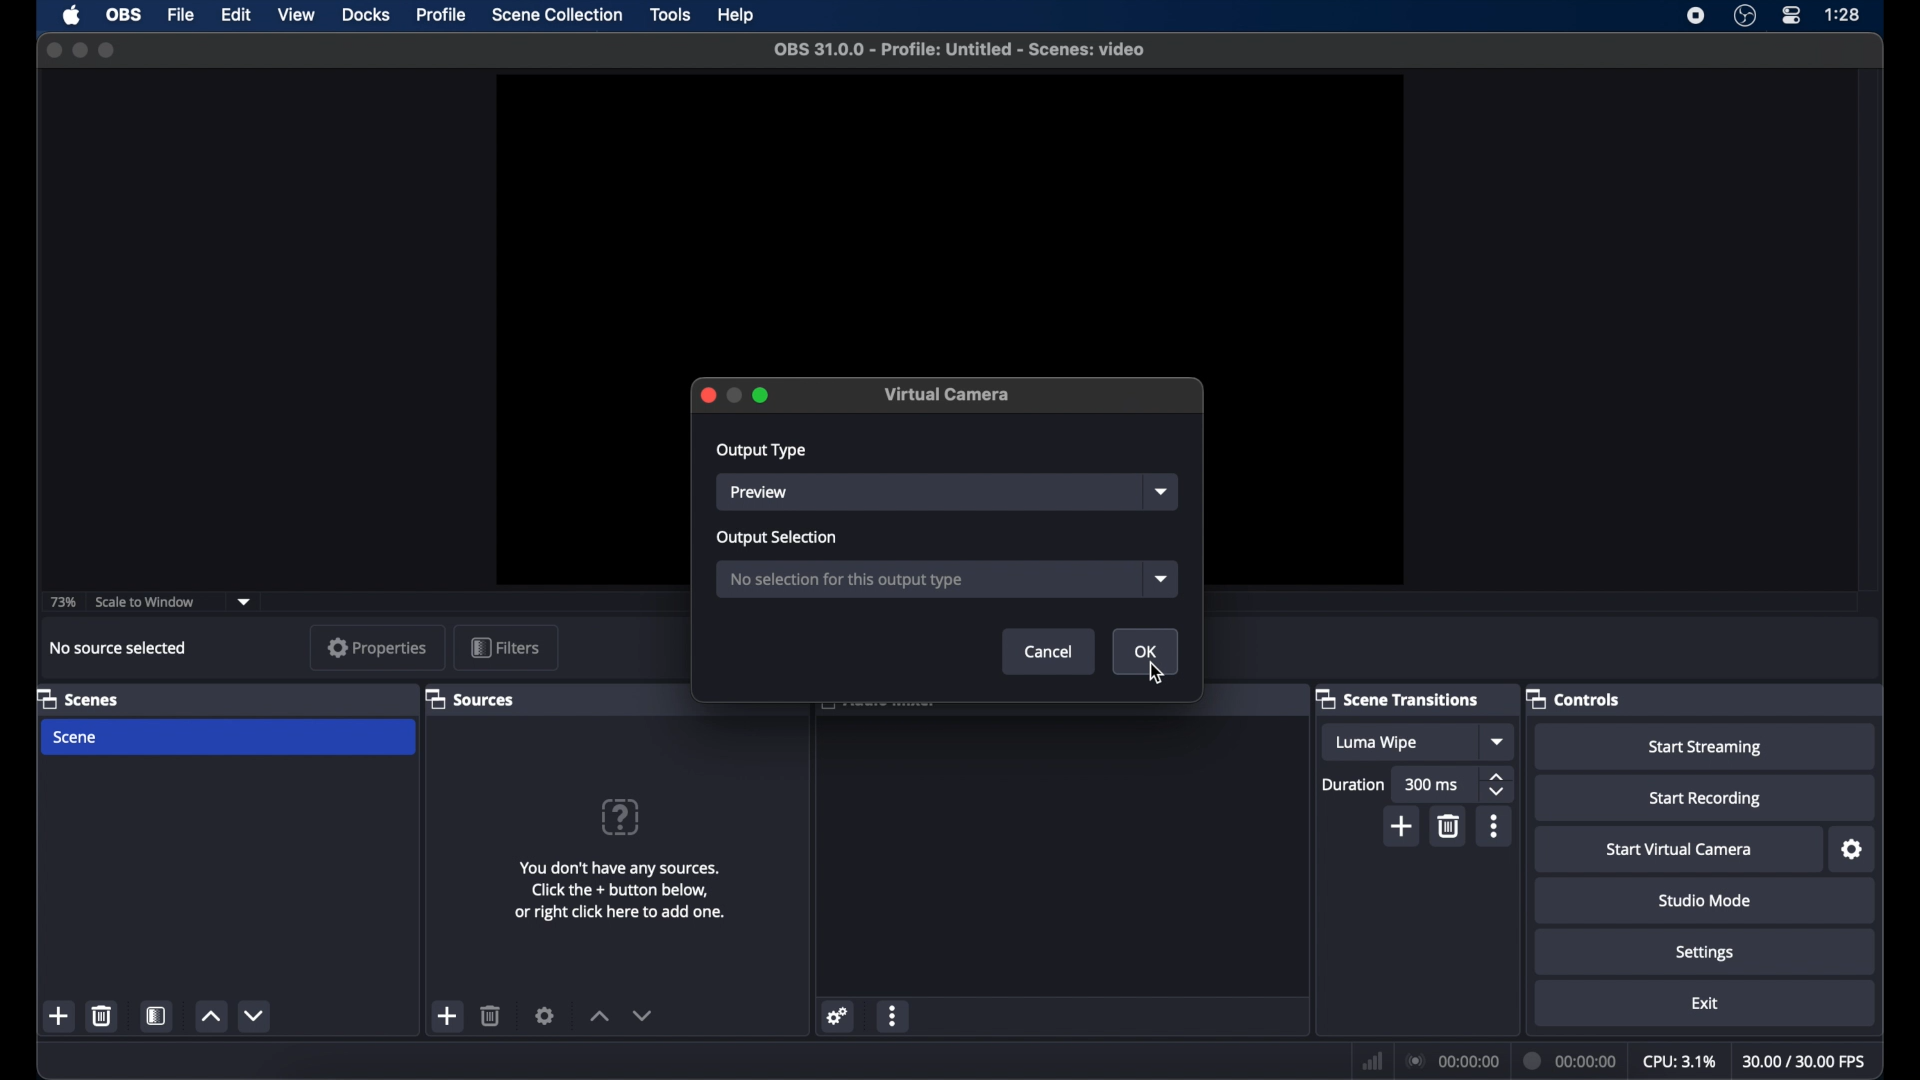 The width and height of the screenshot is (1920, 1080). Describe the element at coordinates (949, 222) in the screenshot. I see `preview` at that location.